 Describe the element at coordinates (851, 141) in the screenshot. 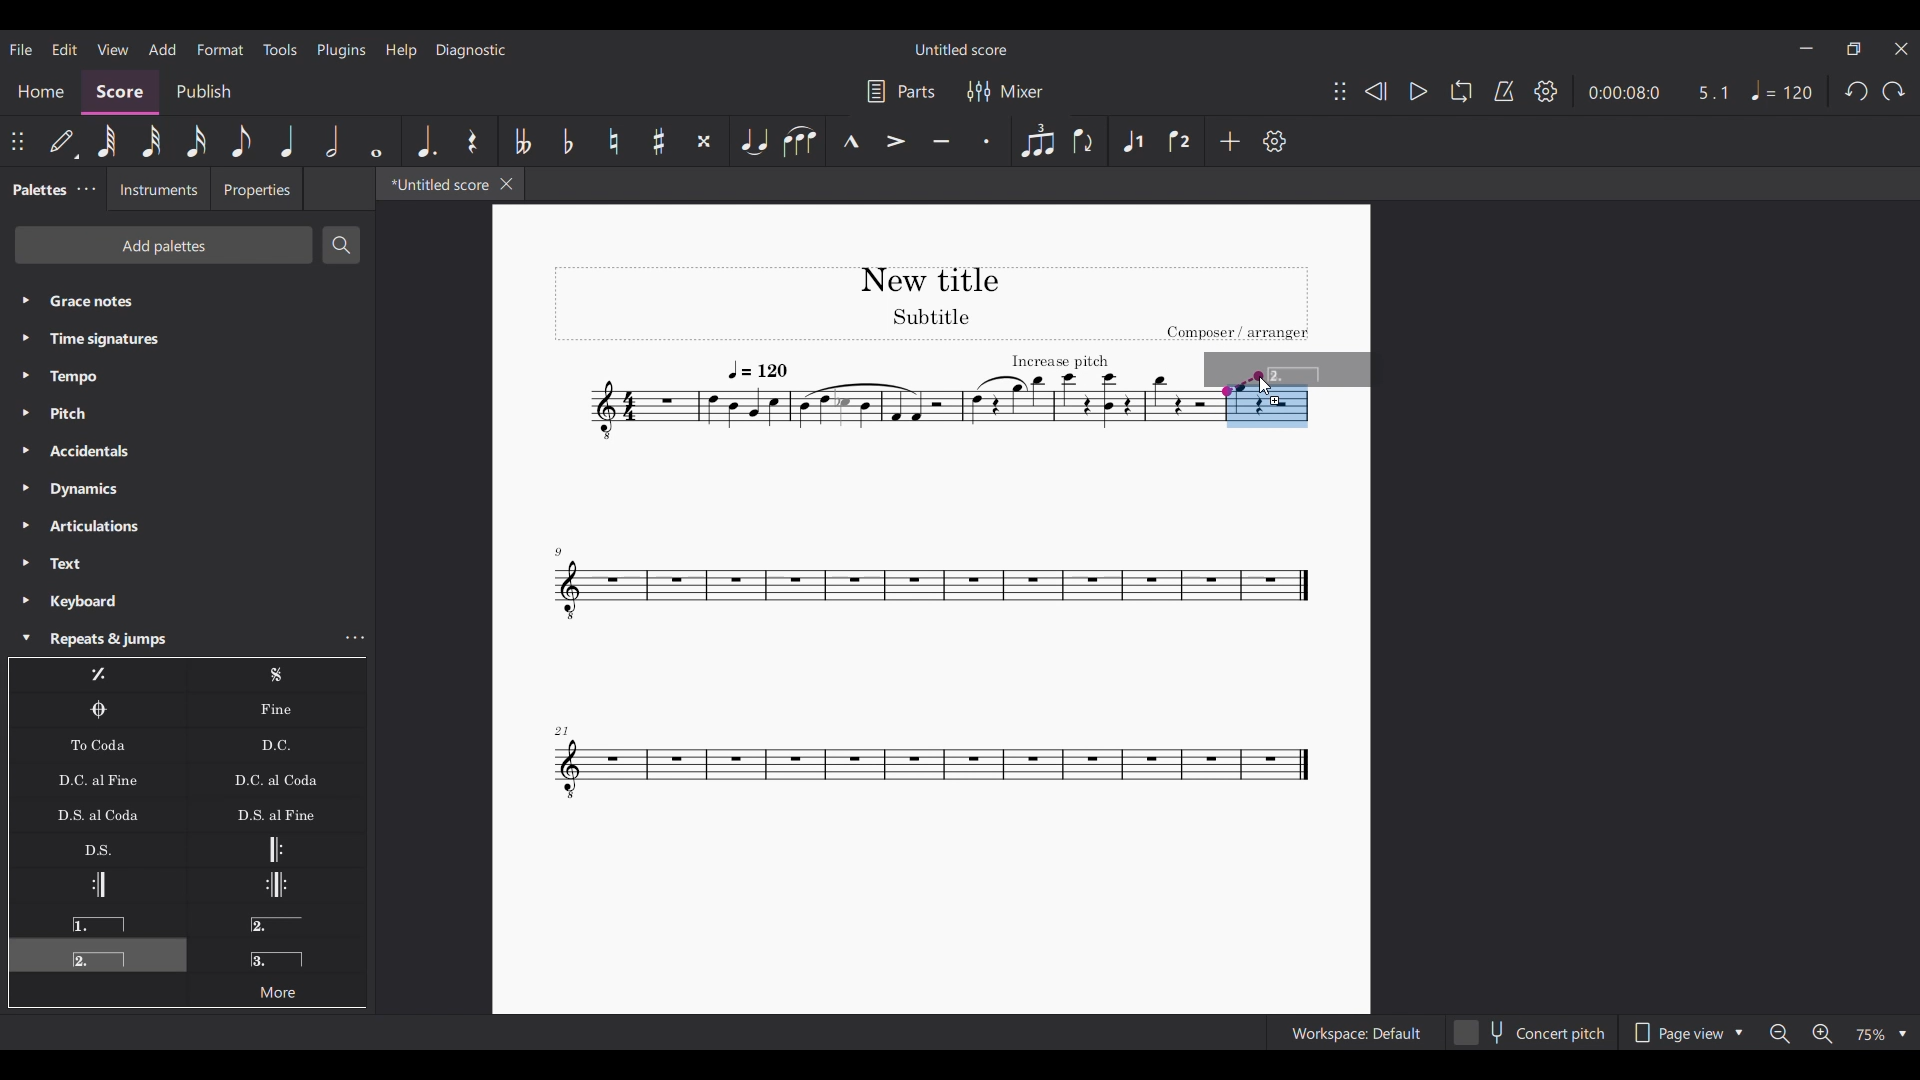

I see `Marcato` at that location.